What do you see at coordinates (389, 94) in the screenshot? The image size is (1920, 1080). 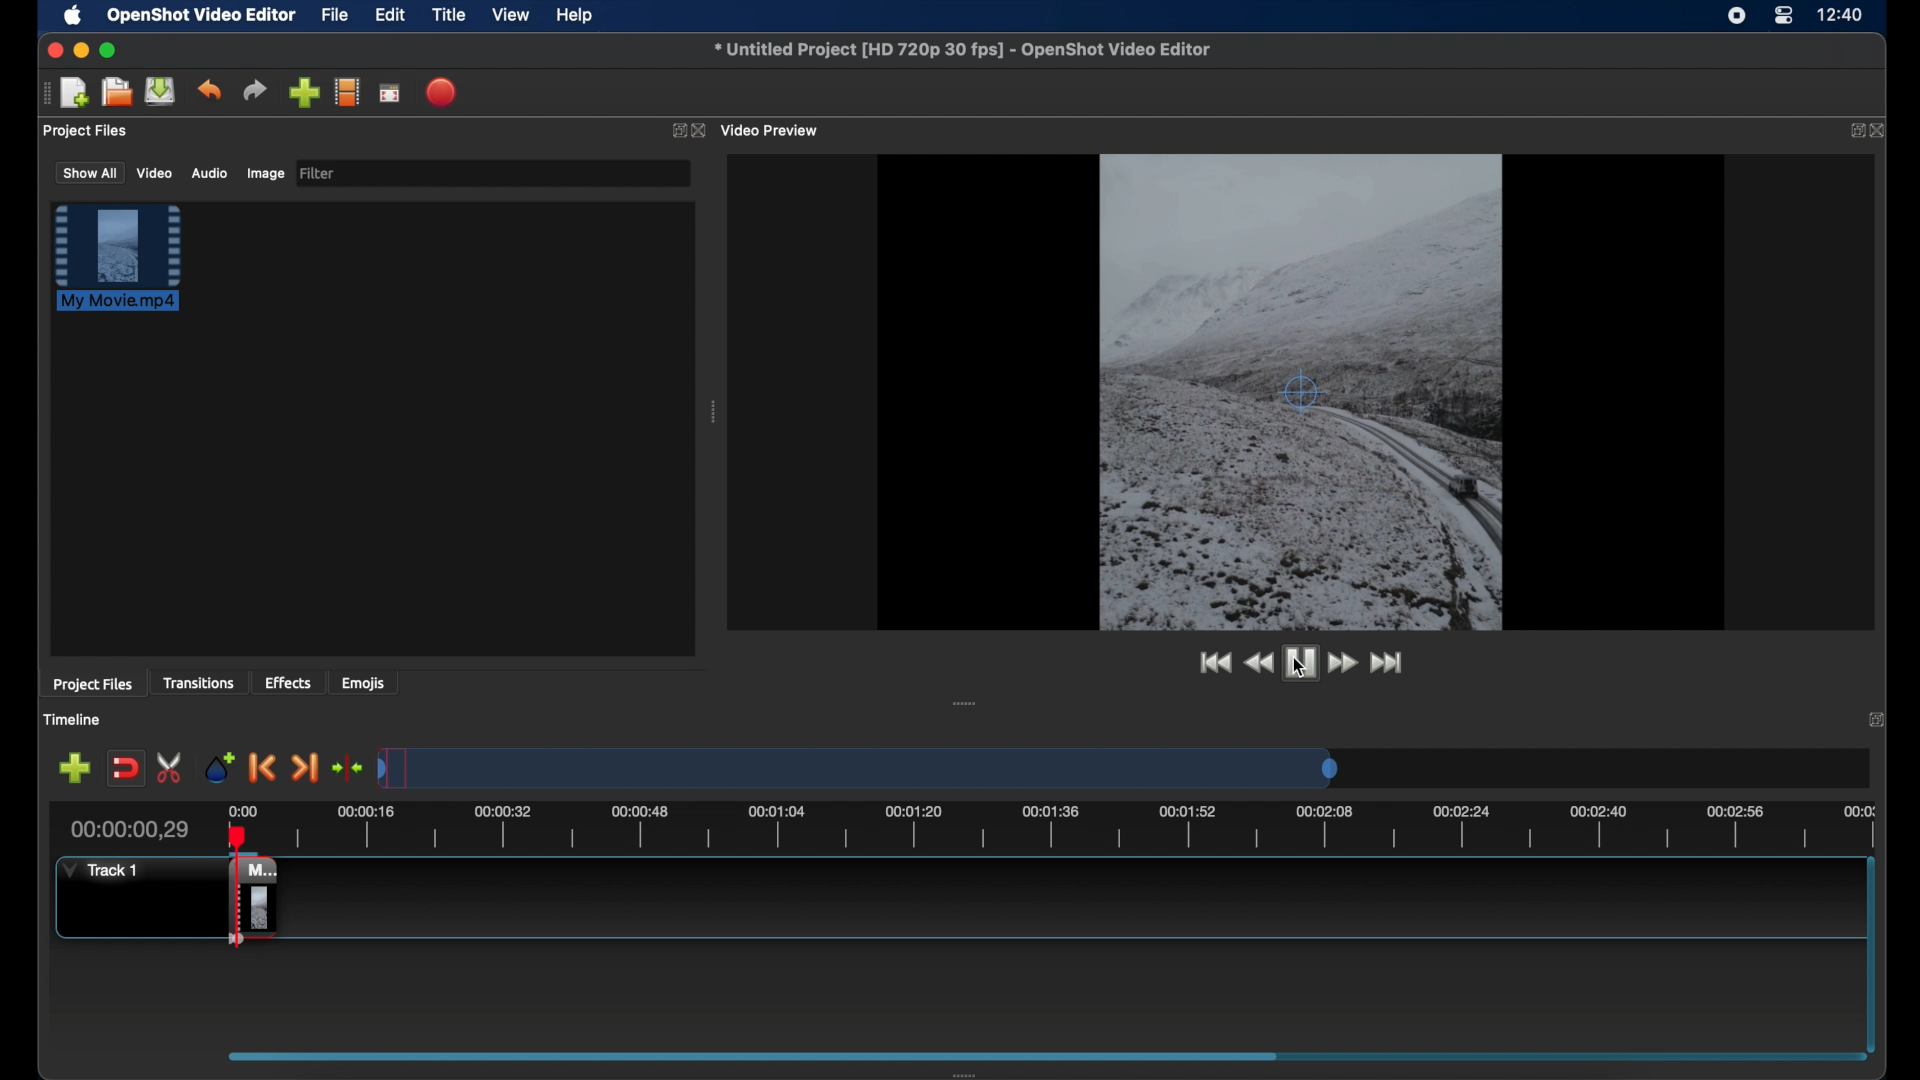 I see `full screen` at bounding box center [389, 94].